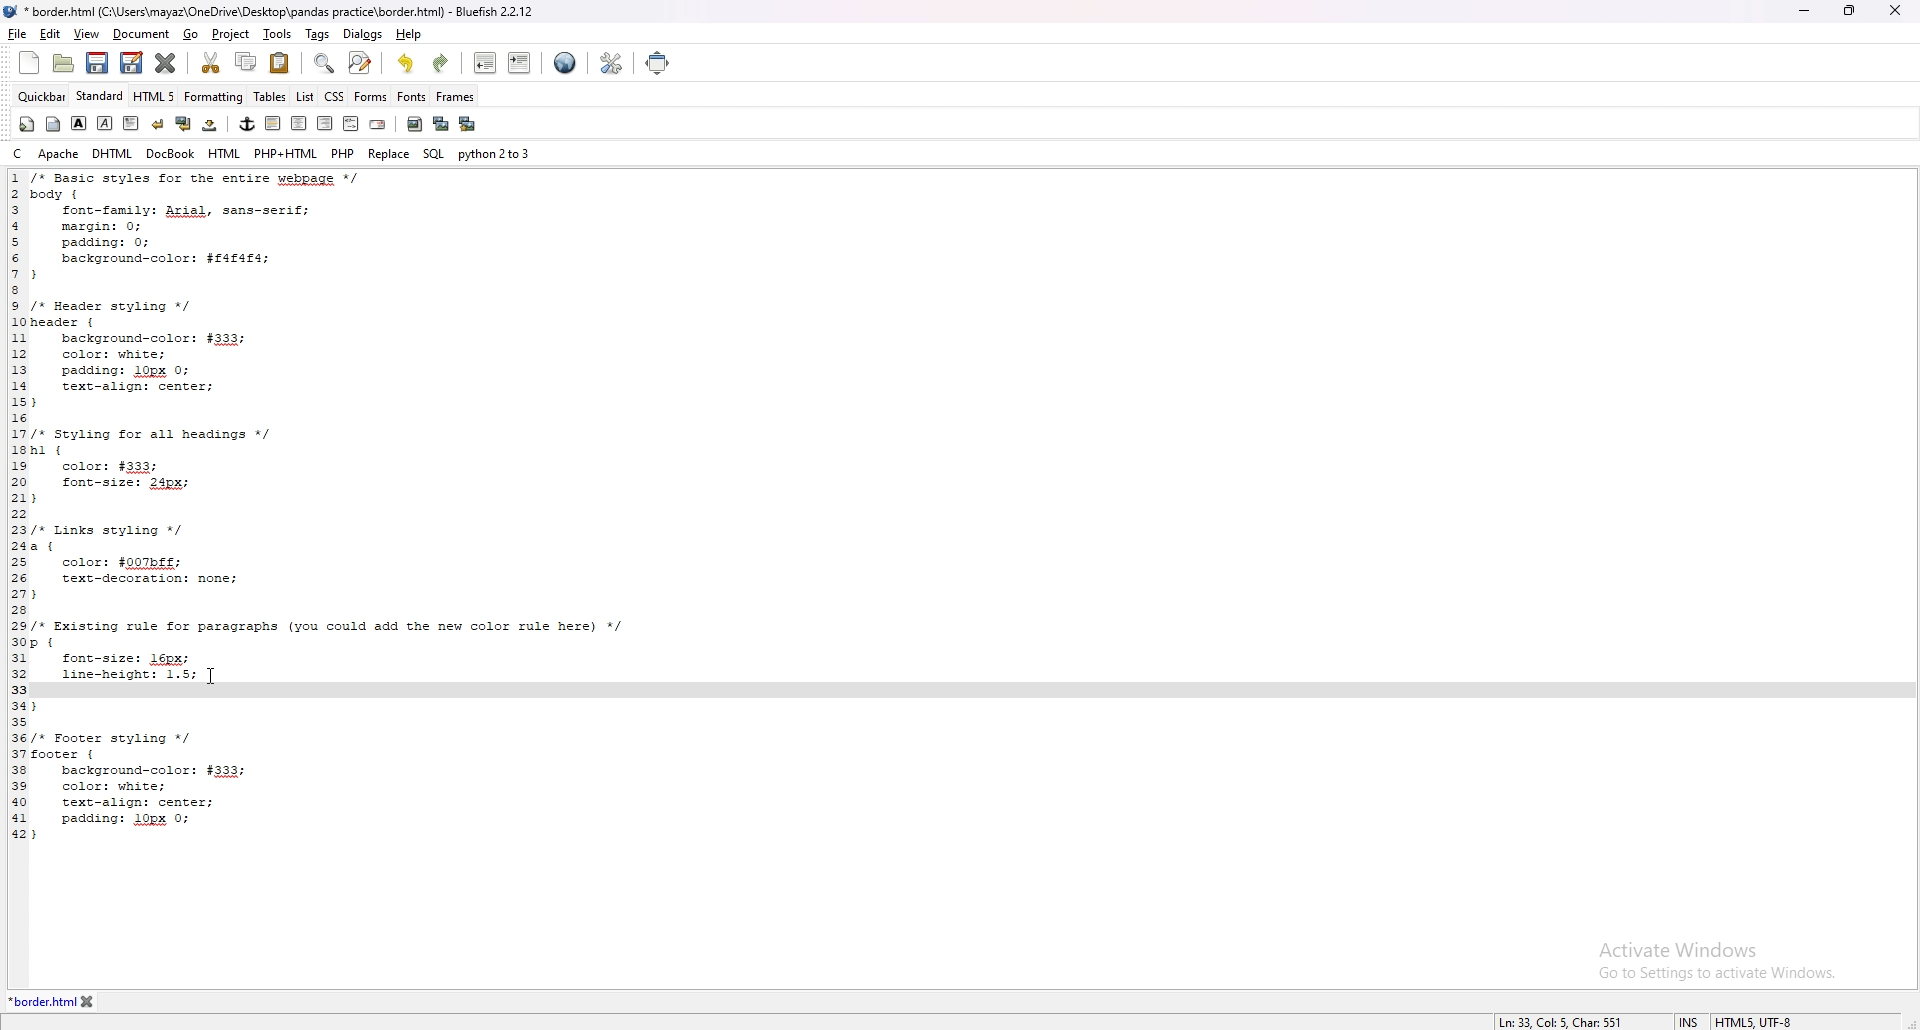 This screenshot has height=1030, width=1920. I want to click on multi thumbnail, so click(468, 124).